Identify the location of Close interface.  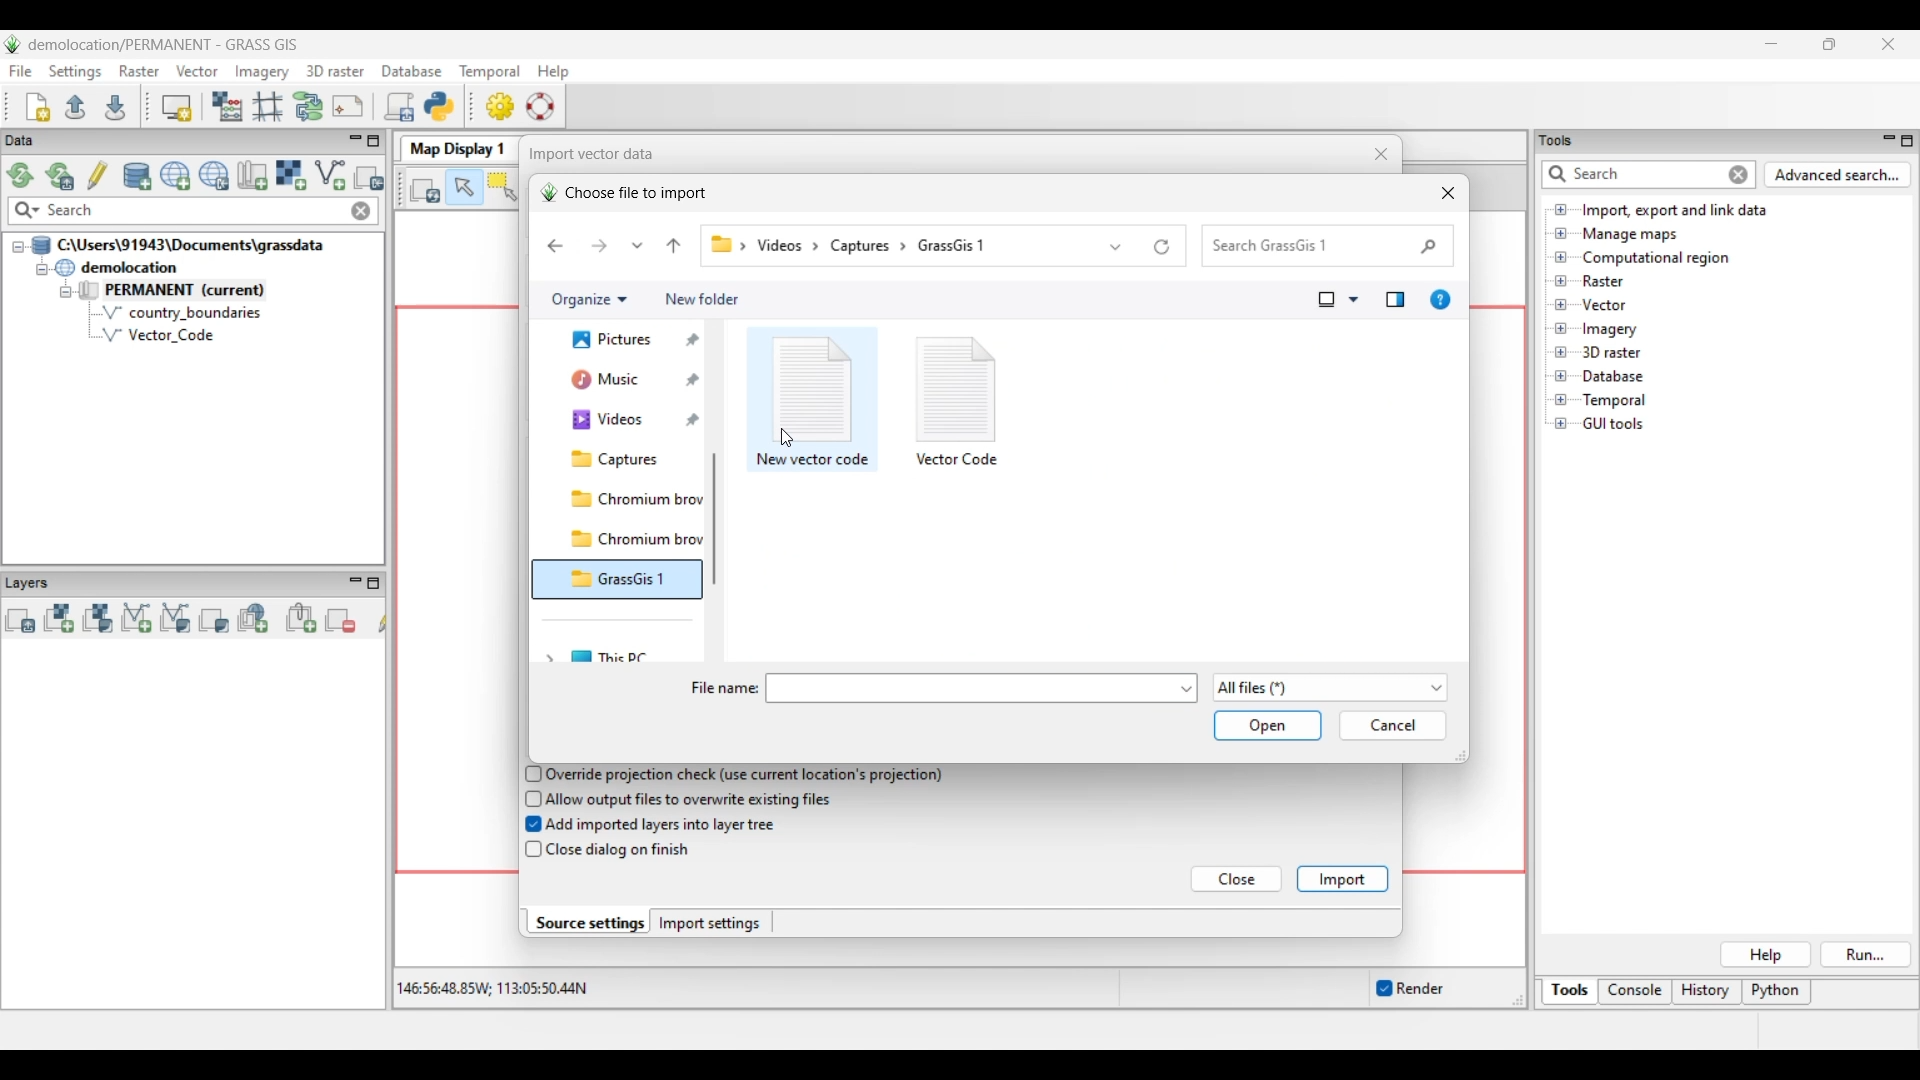
(1887, 44).